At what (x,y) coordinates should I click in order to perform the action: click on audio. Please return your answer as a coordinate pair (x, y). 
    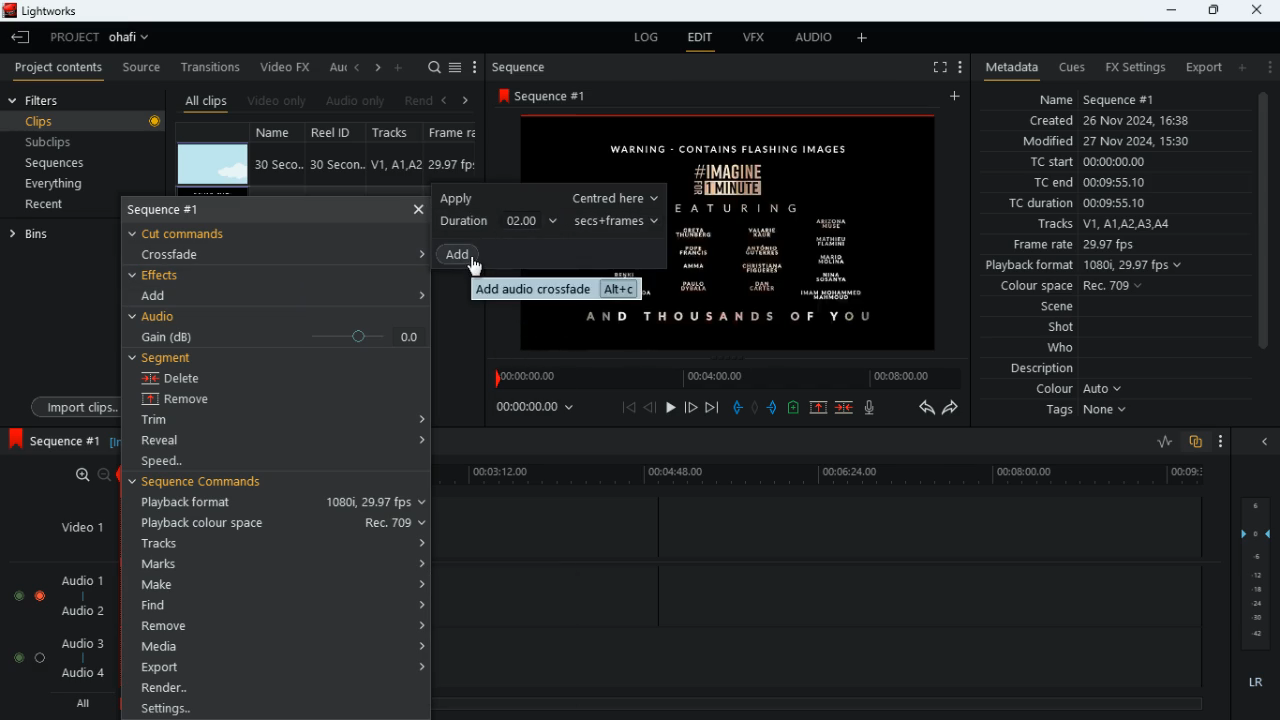
    Looking at the image, I should click on (158, 317).